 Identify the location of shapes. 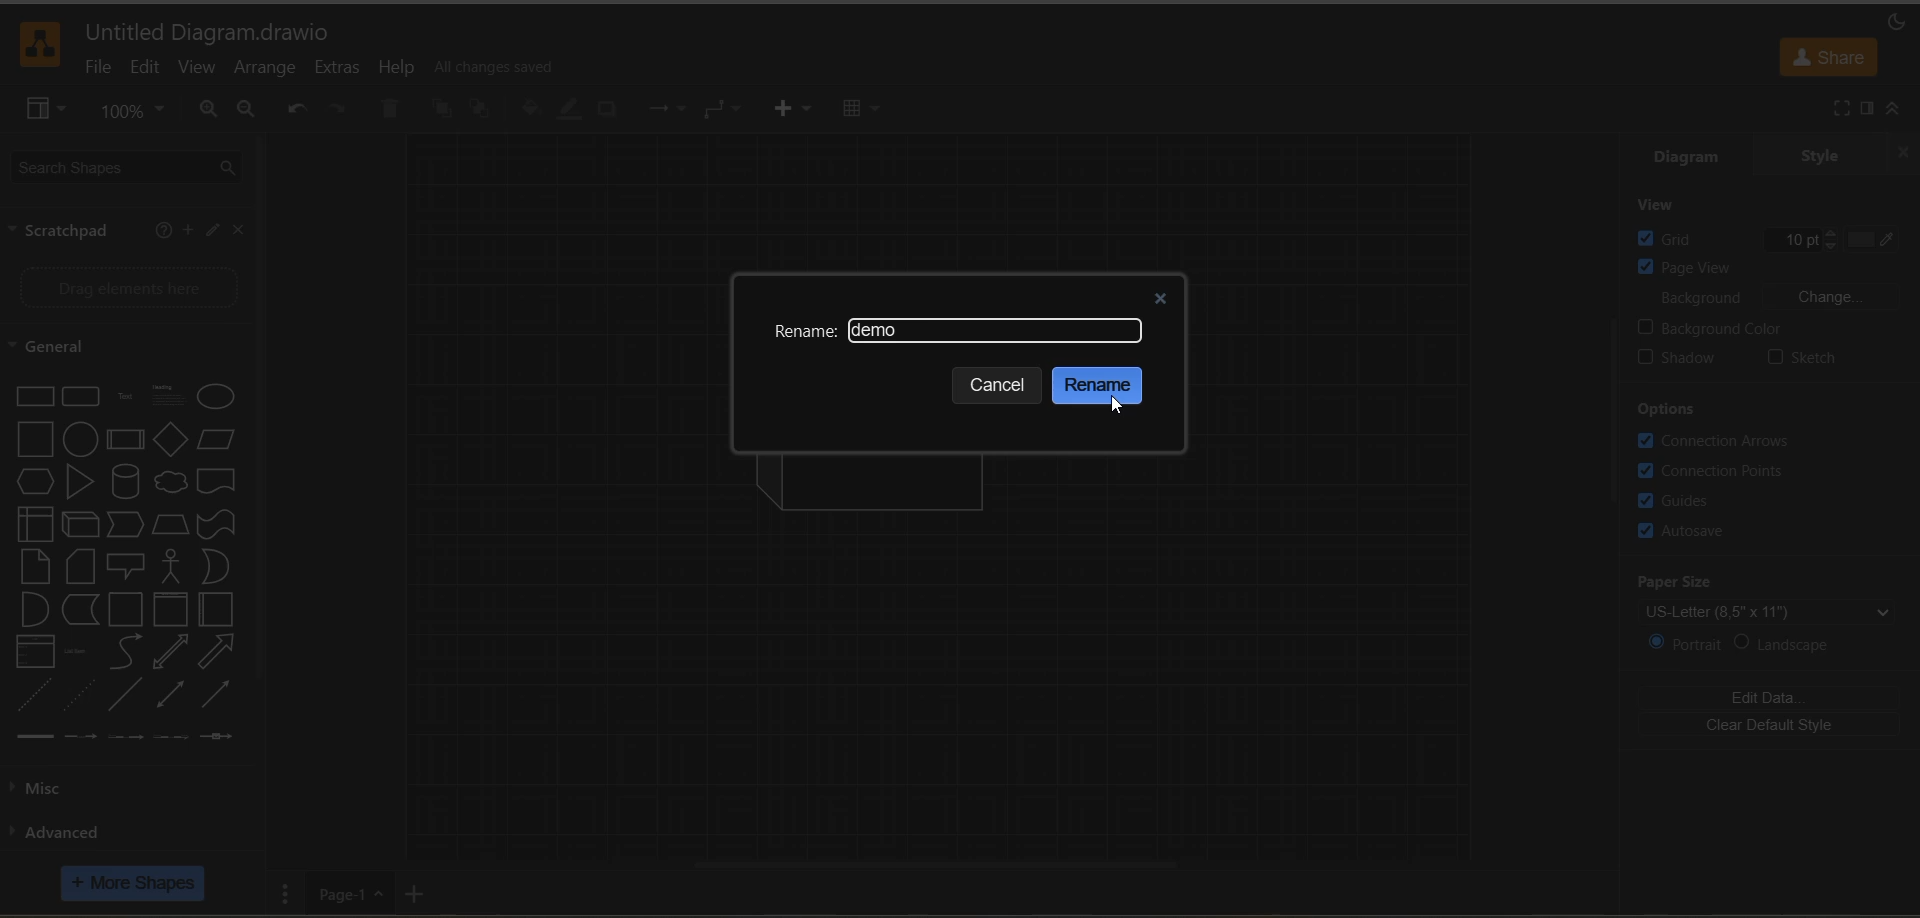
(124, 563).